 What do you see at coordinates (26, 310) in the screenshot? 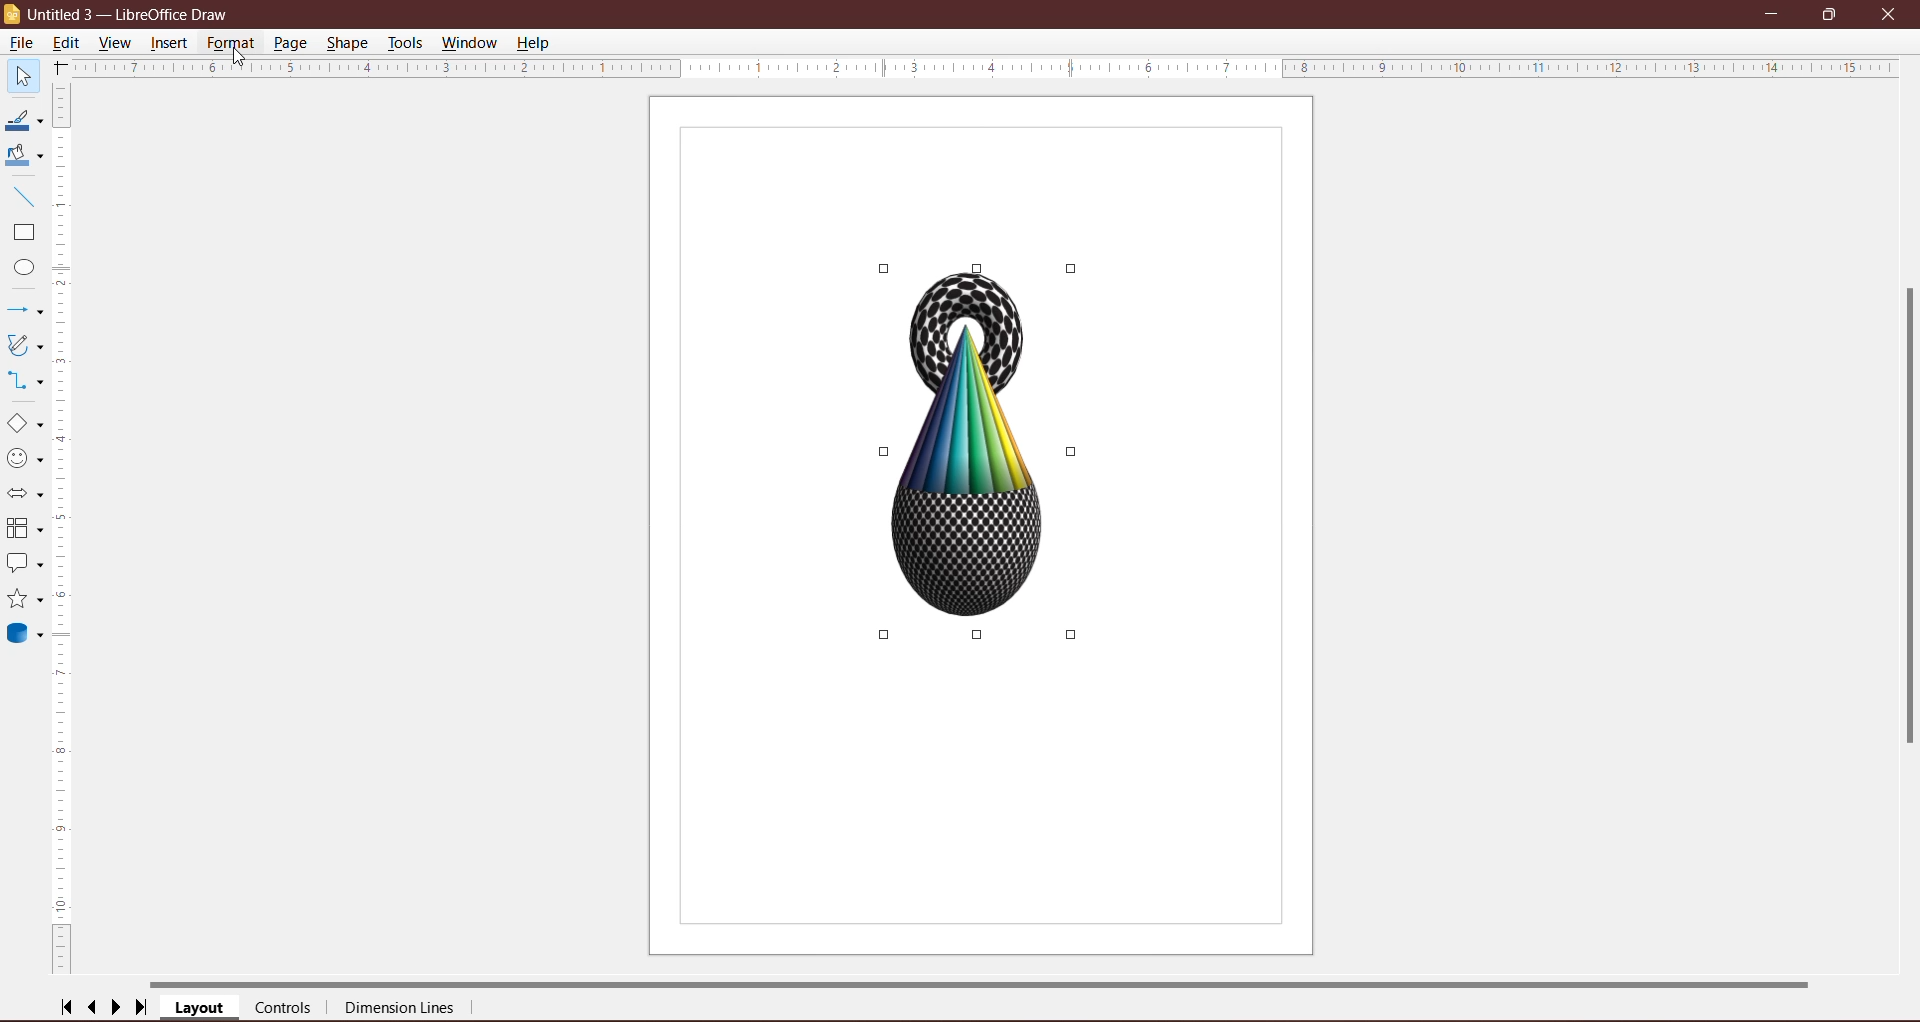
I see `Lines and Arrows` at bounding box center [26, 310].